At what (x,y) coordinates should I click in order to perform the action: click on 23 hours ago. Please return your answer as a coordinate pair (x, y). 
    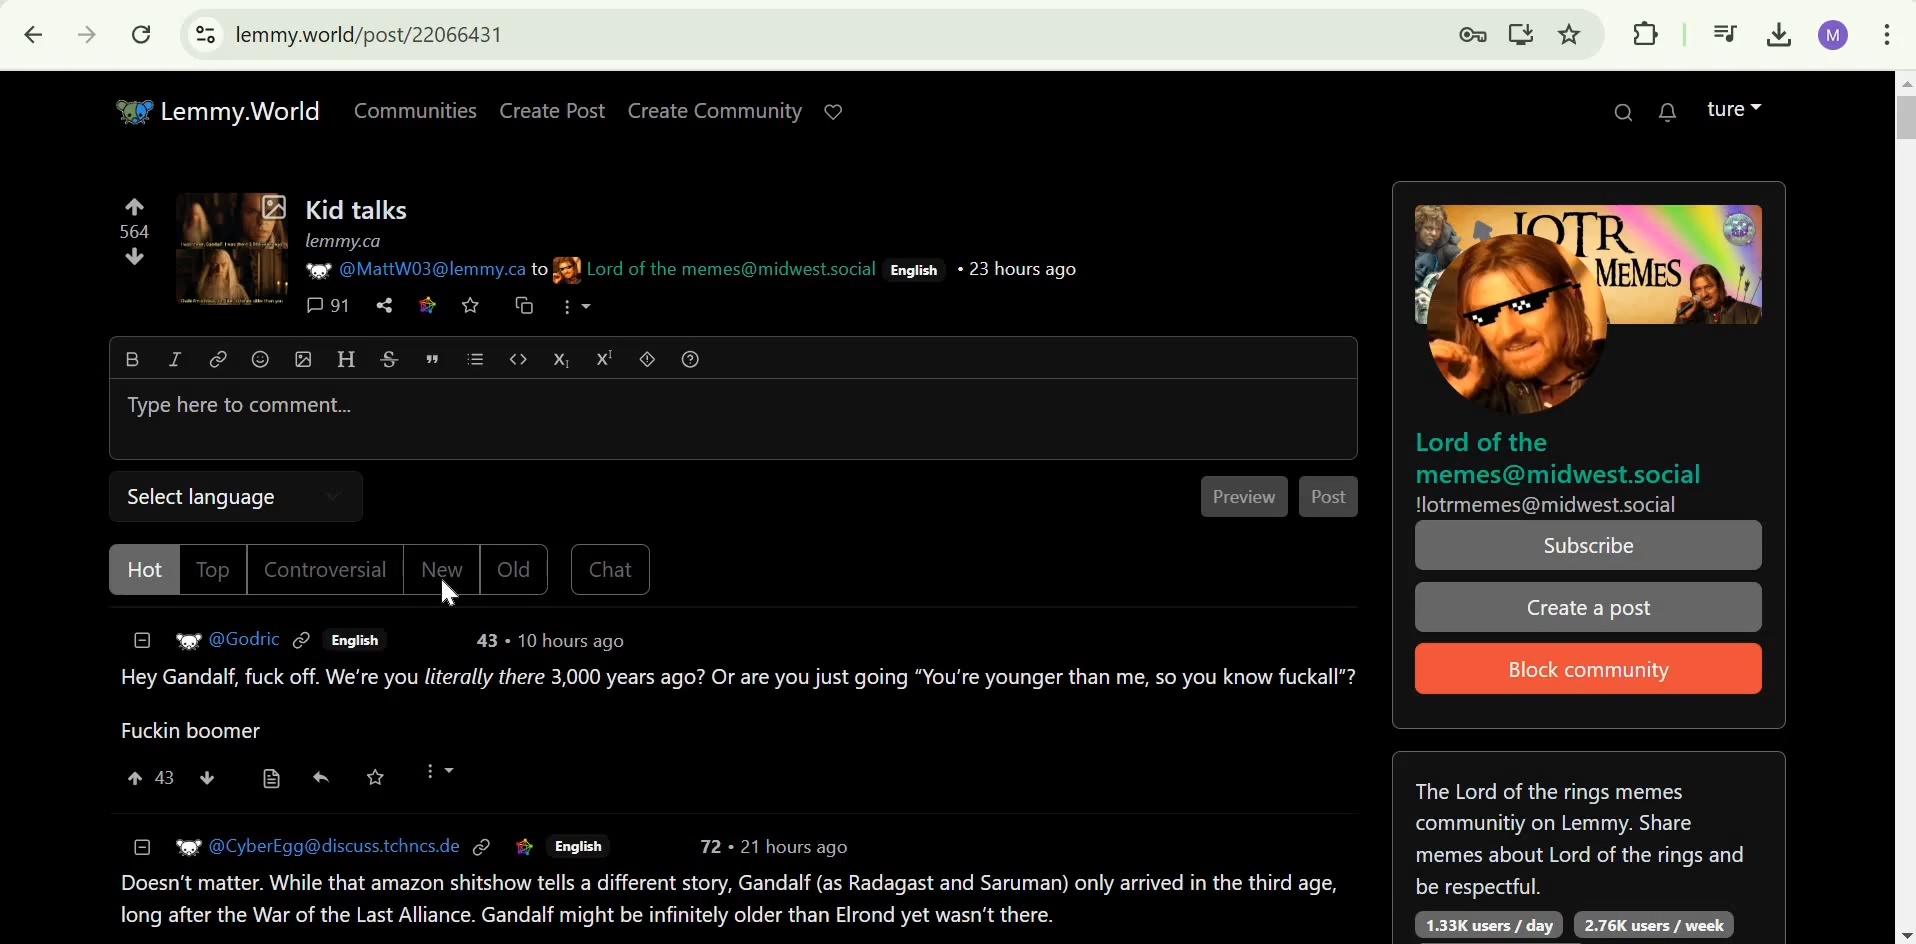
    Looking at the image, I should click on (1020, 267).